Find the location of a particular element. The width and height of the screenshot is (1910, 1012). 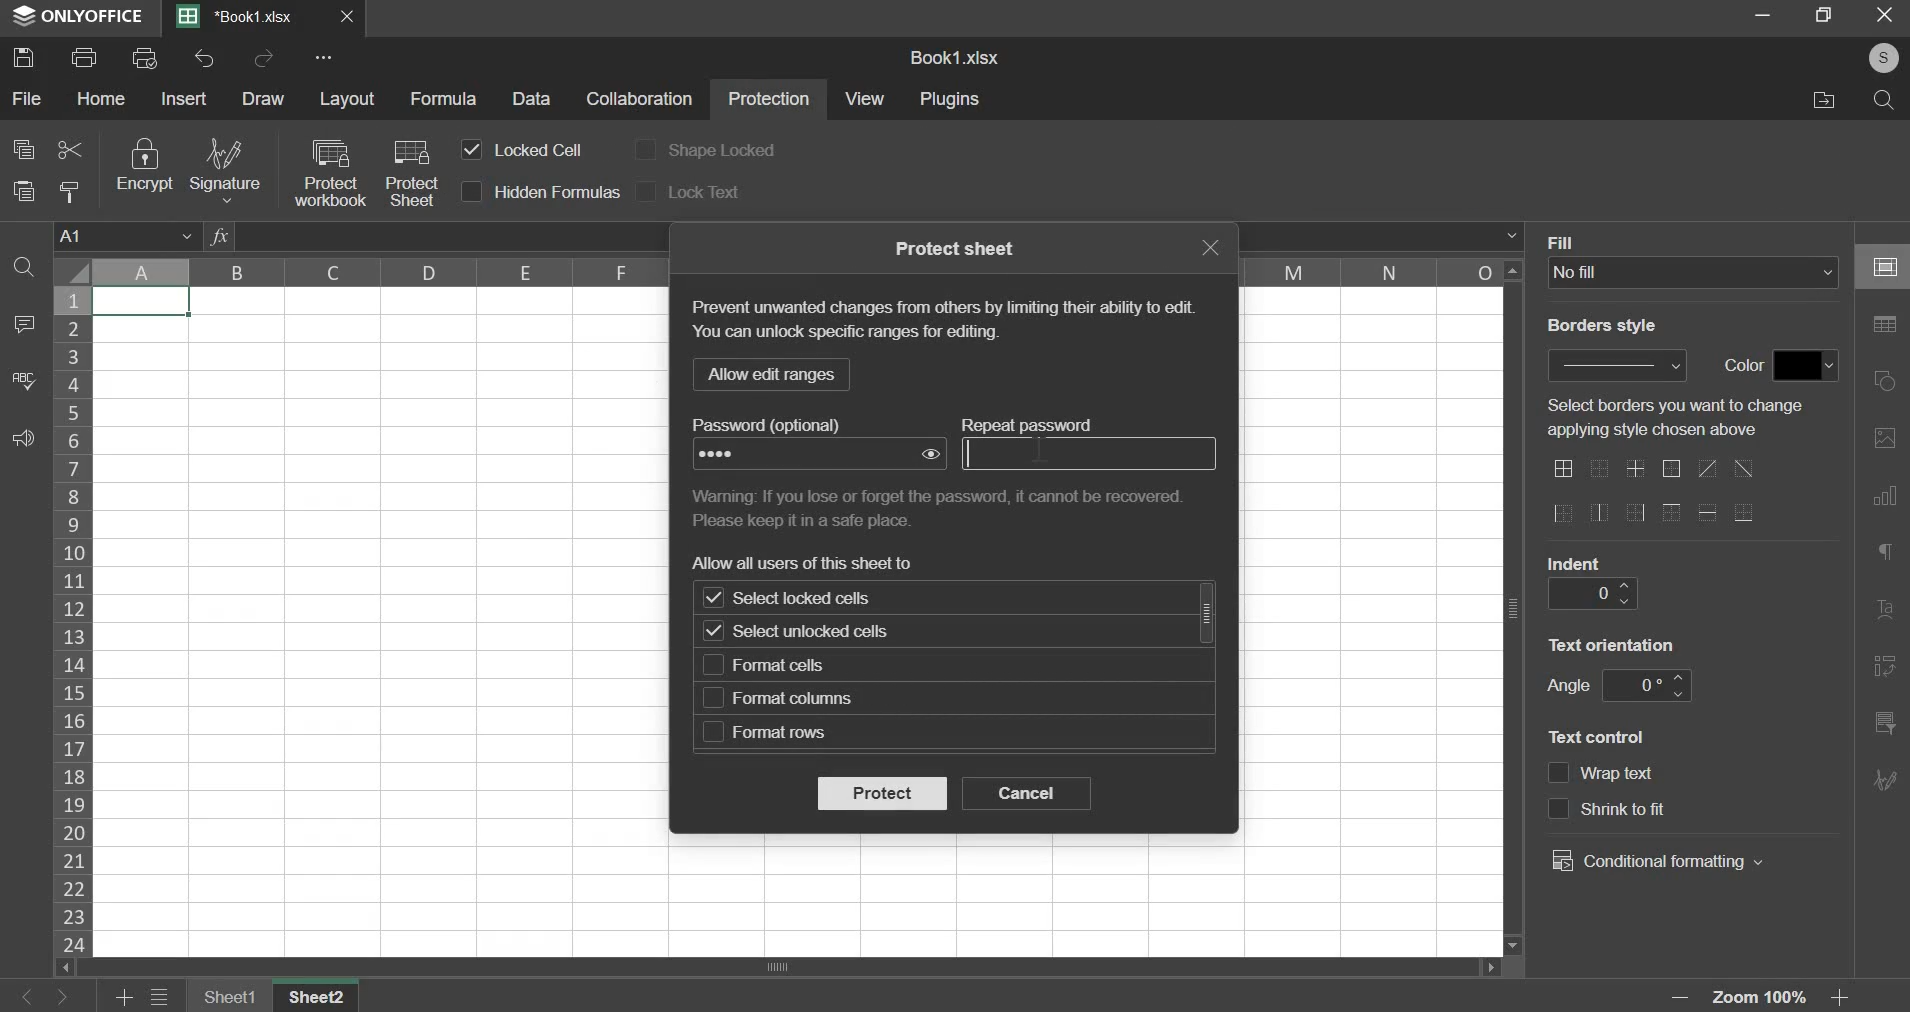

lock text is located at coordinates (704, 191).